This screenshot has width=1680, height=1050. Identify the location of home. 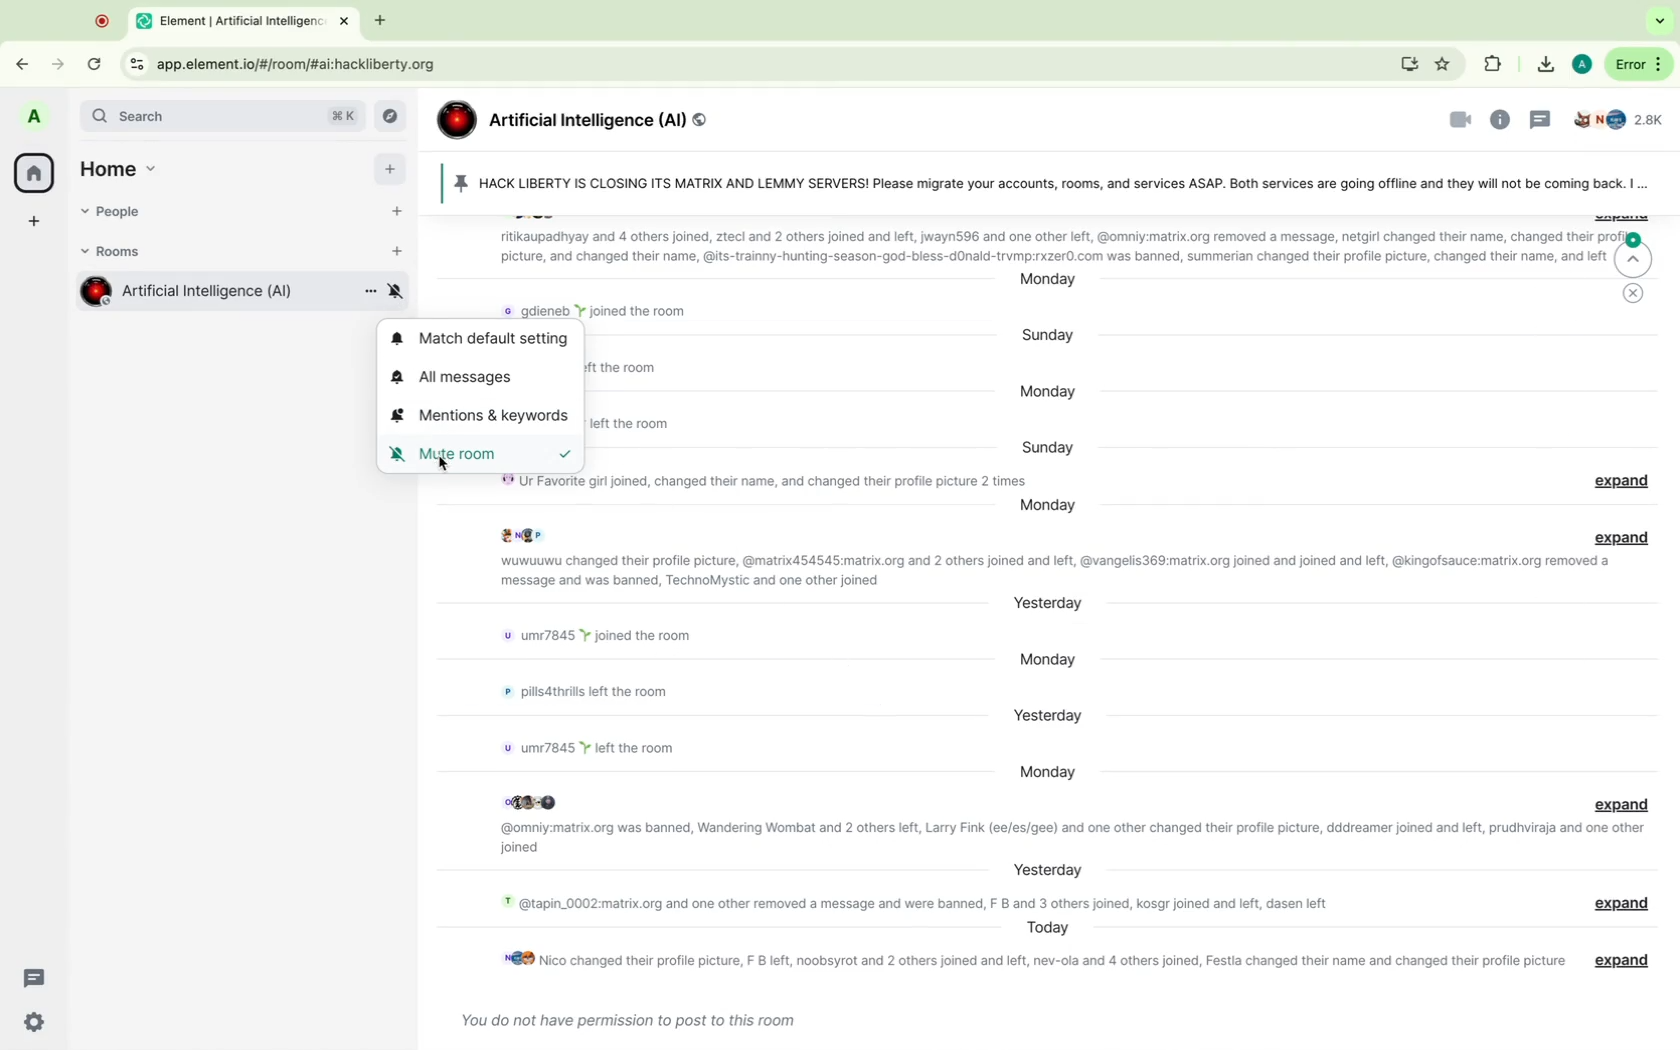
(33, 170).